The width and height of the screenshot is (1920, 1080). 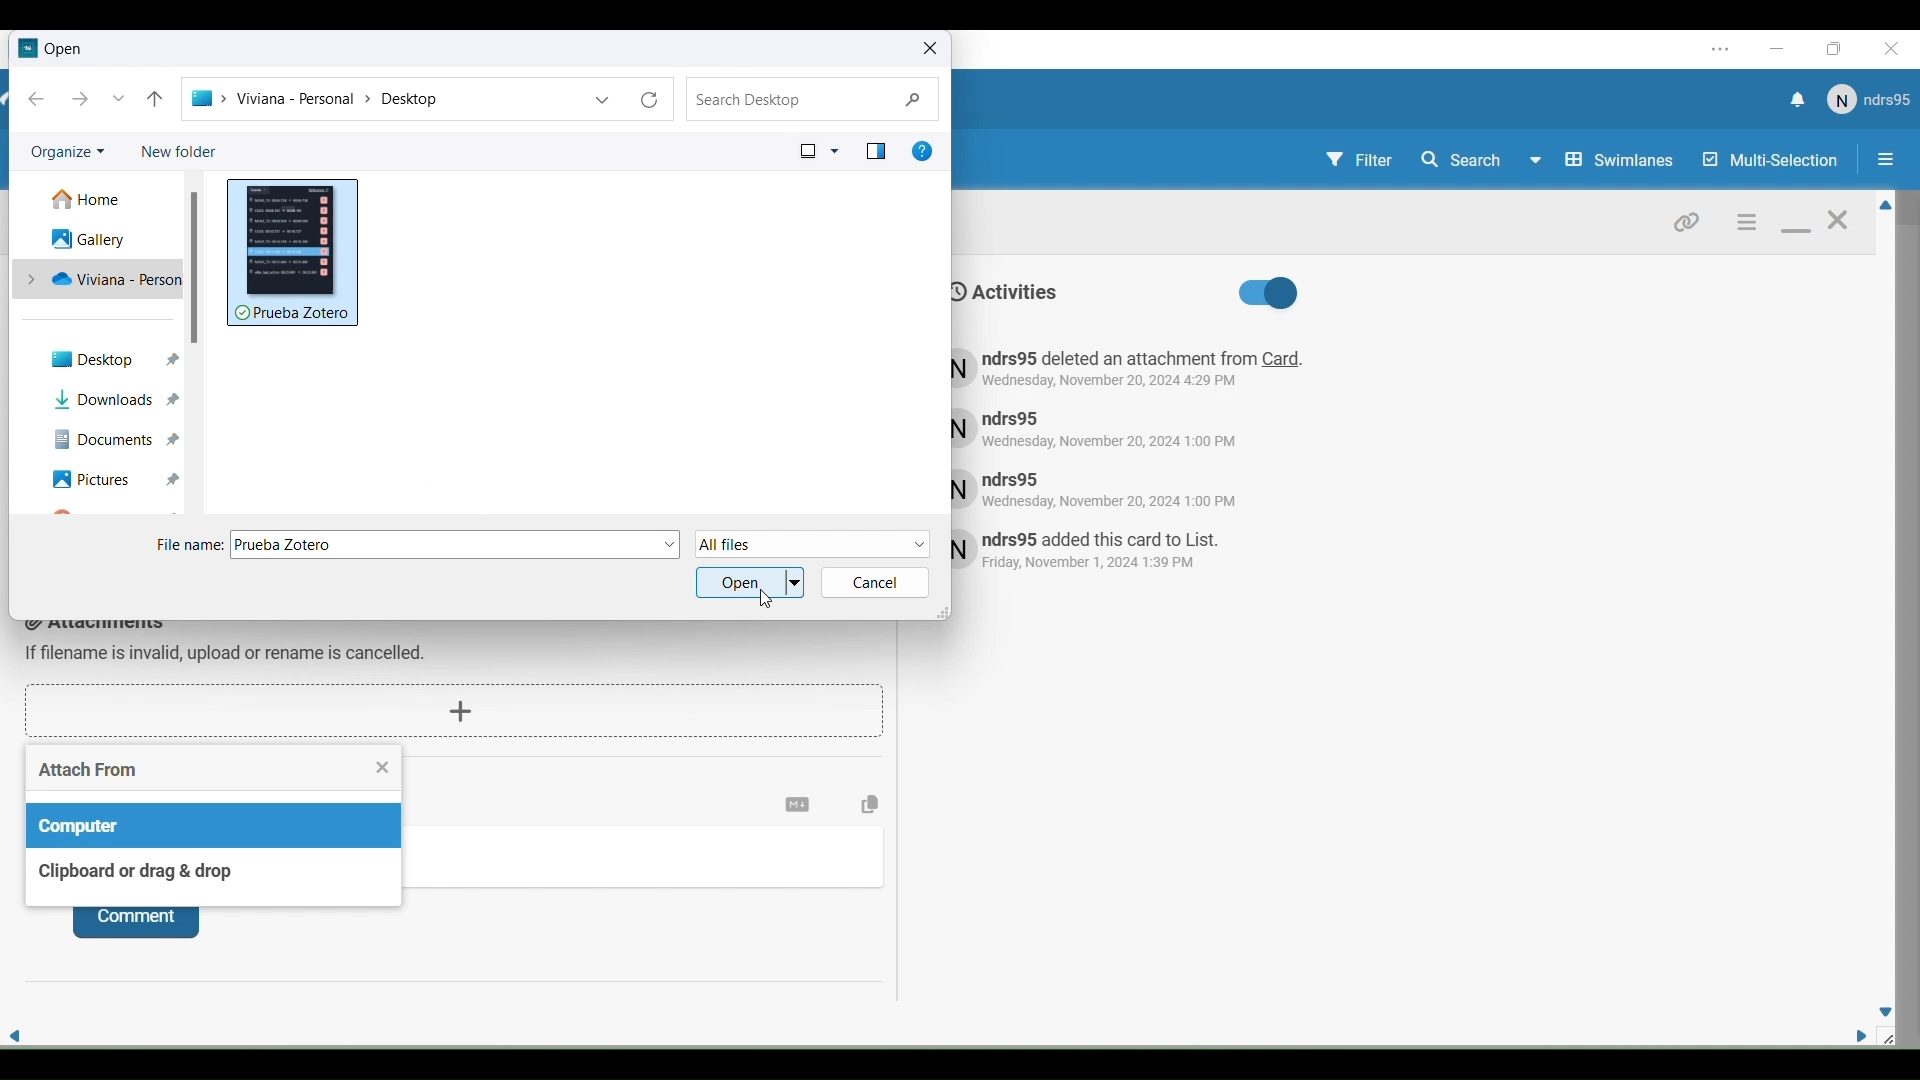 I want to click on Previous, so click(x=36, y=99).